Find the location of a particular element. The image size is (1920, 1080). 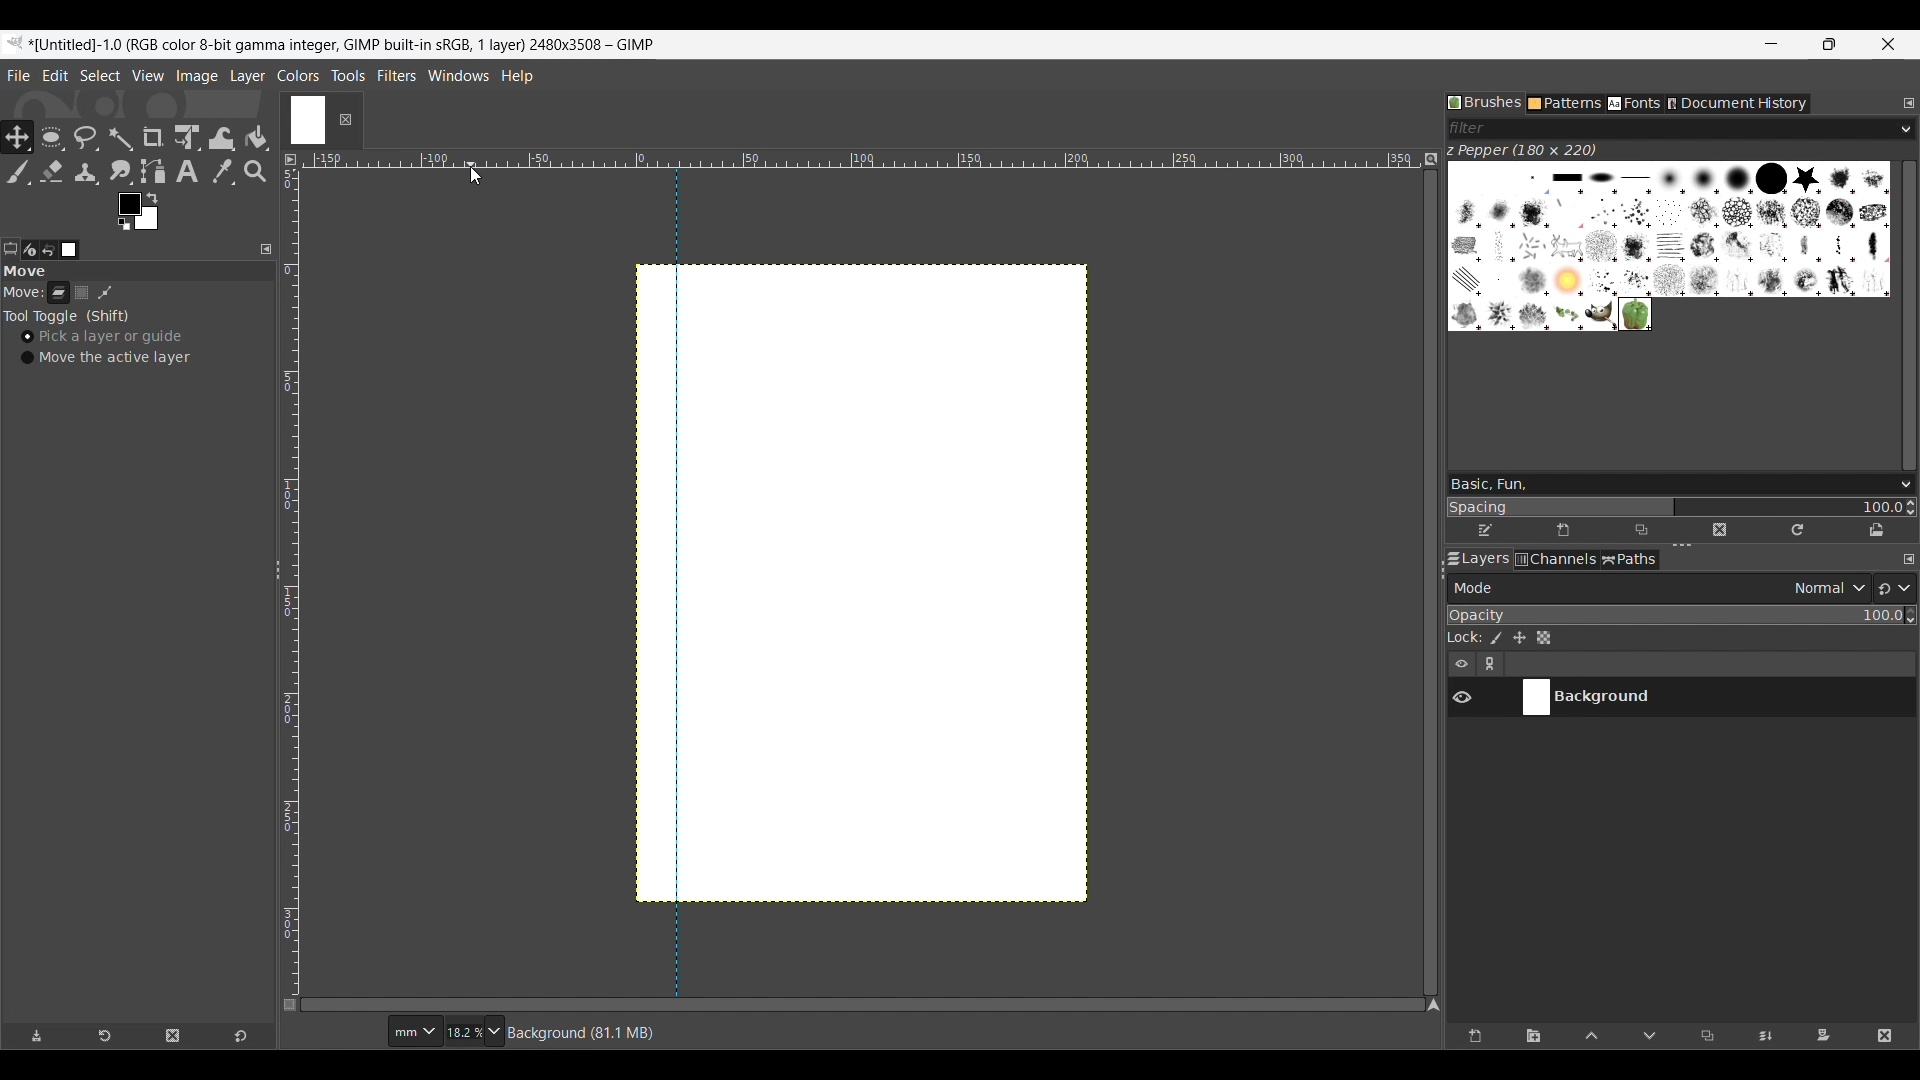

Horizontal euler is located at coordinates (860, 157).